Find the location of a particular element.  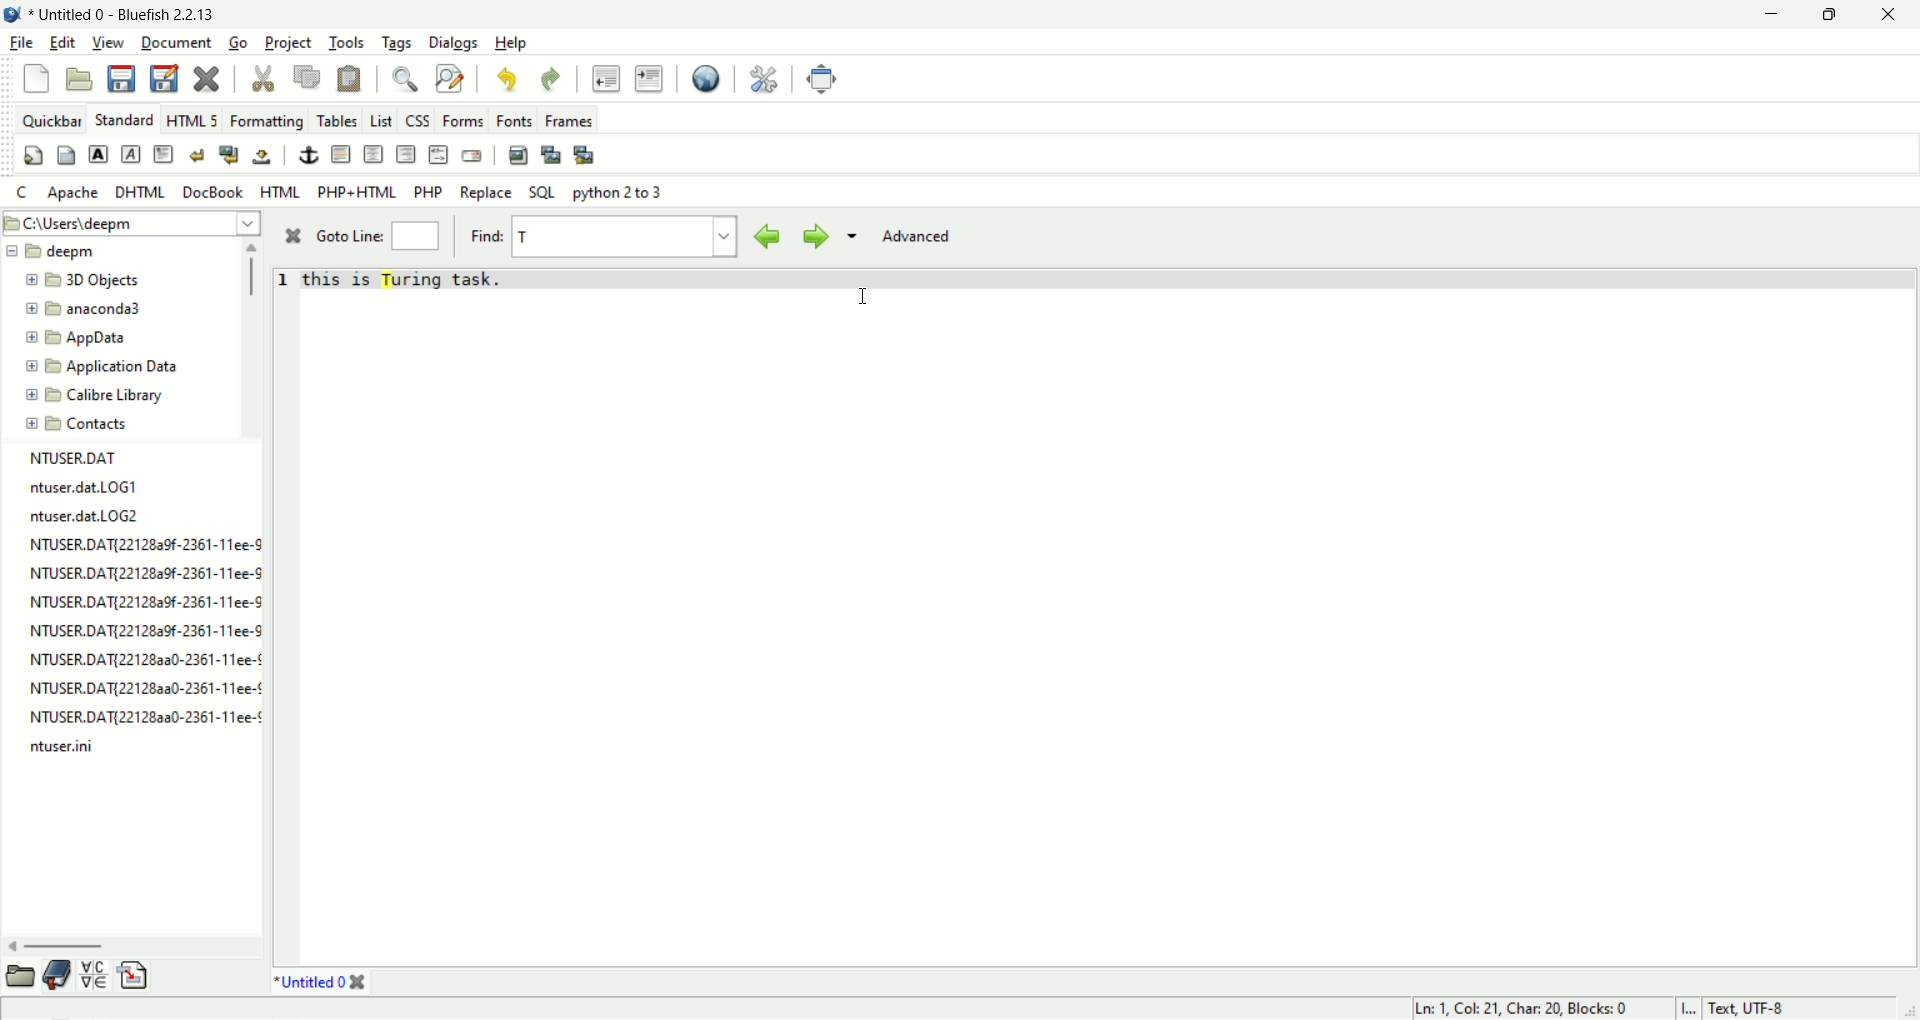

char map is located at coordinates (95, 975).